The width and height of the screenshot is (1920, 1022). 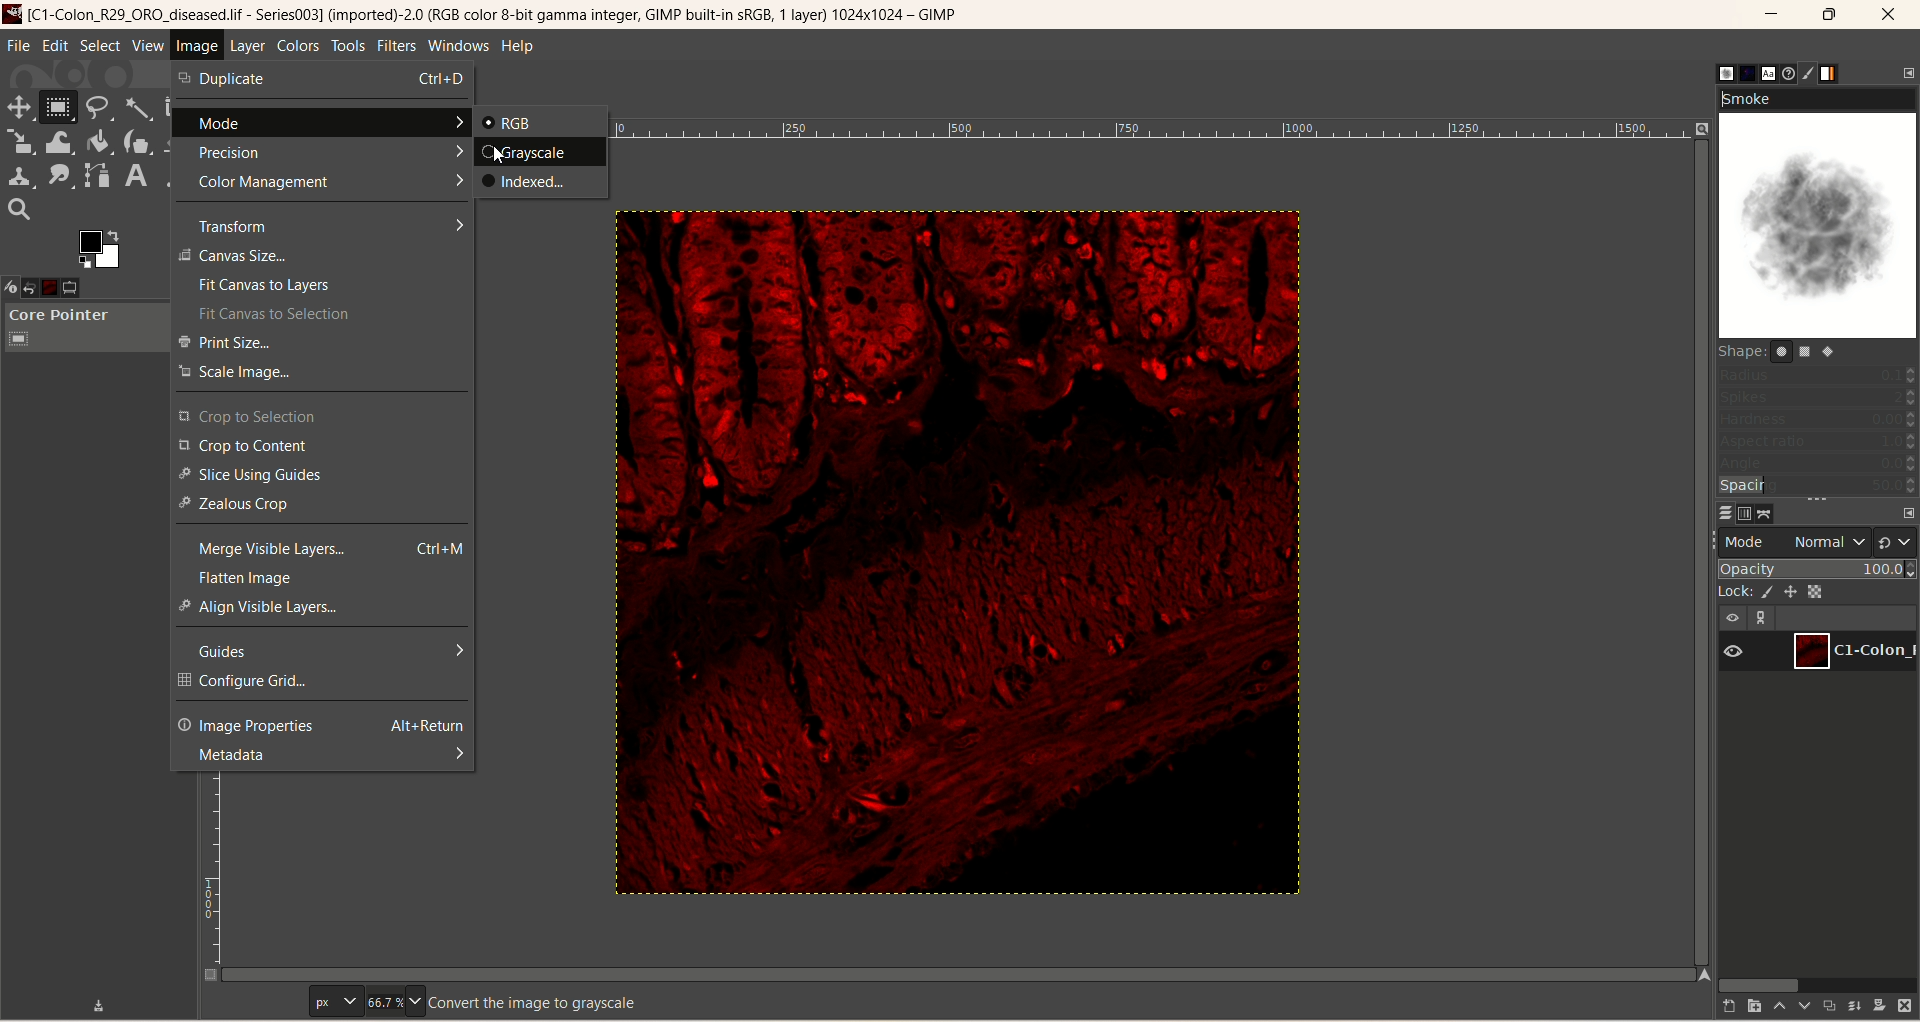 I want to click on windows, so click(x=459, y=46).